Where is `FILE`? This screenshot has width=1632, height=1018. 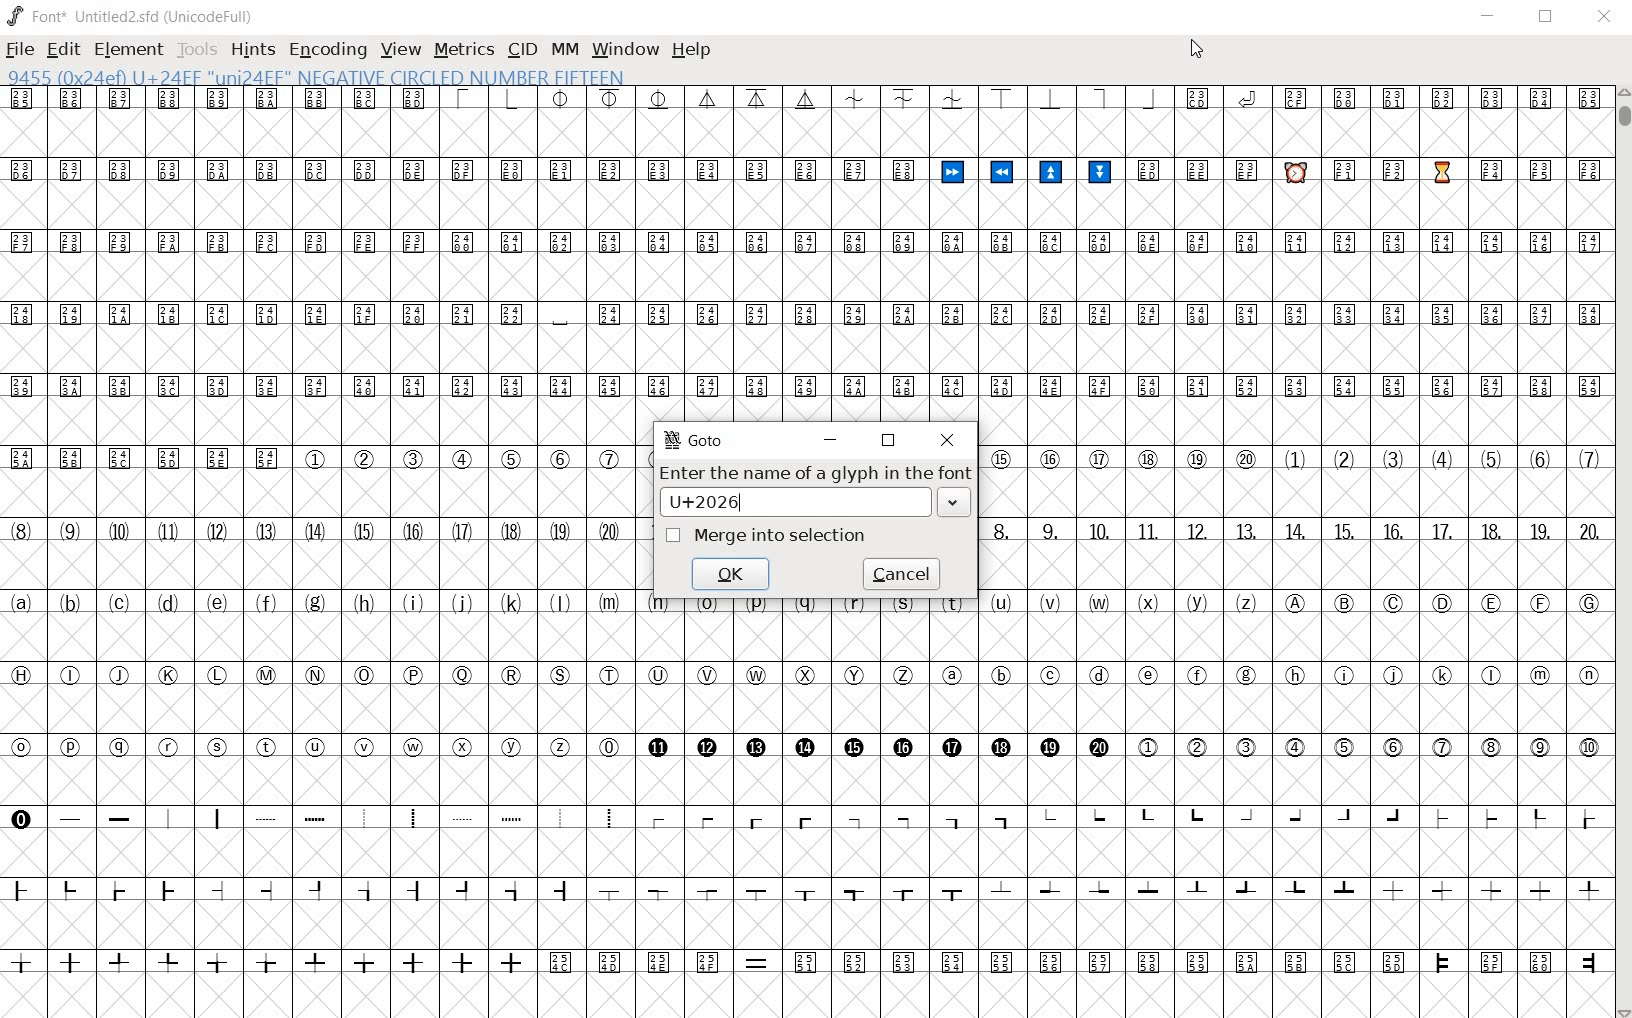
FILE is located at coordinates (20, 49).